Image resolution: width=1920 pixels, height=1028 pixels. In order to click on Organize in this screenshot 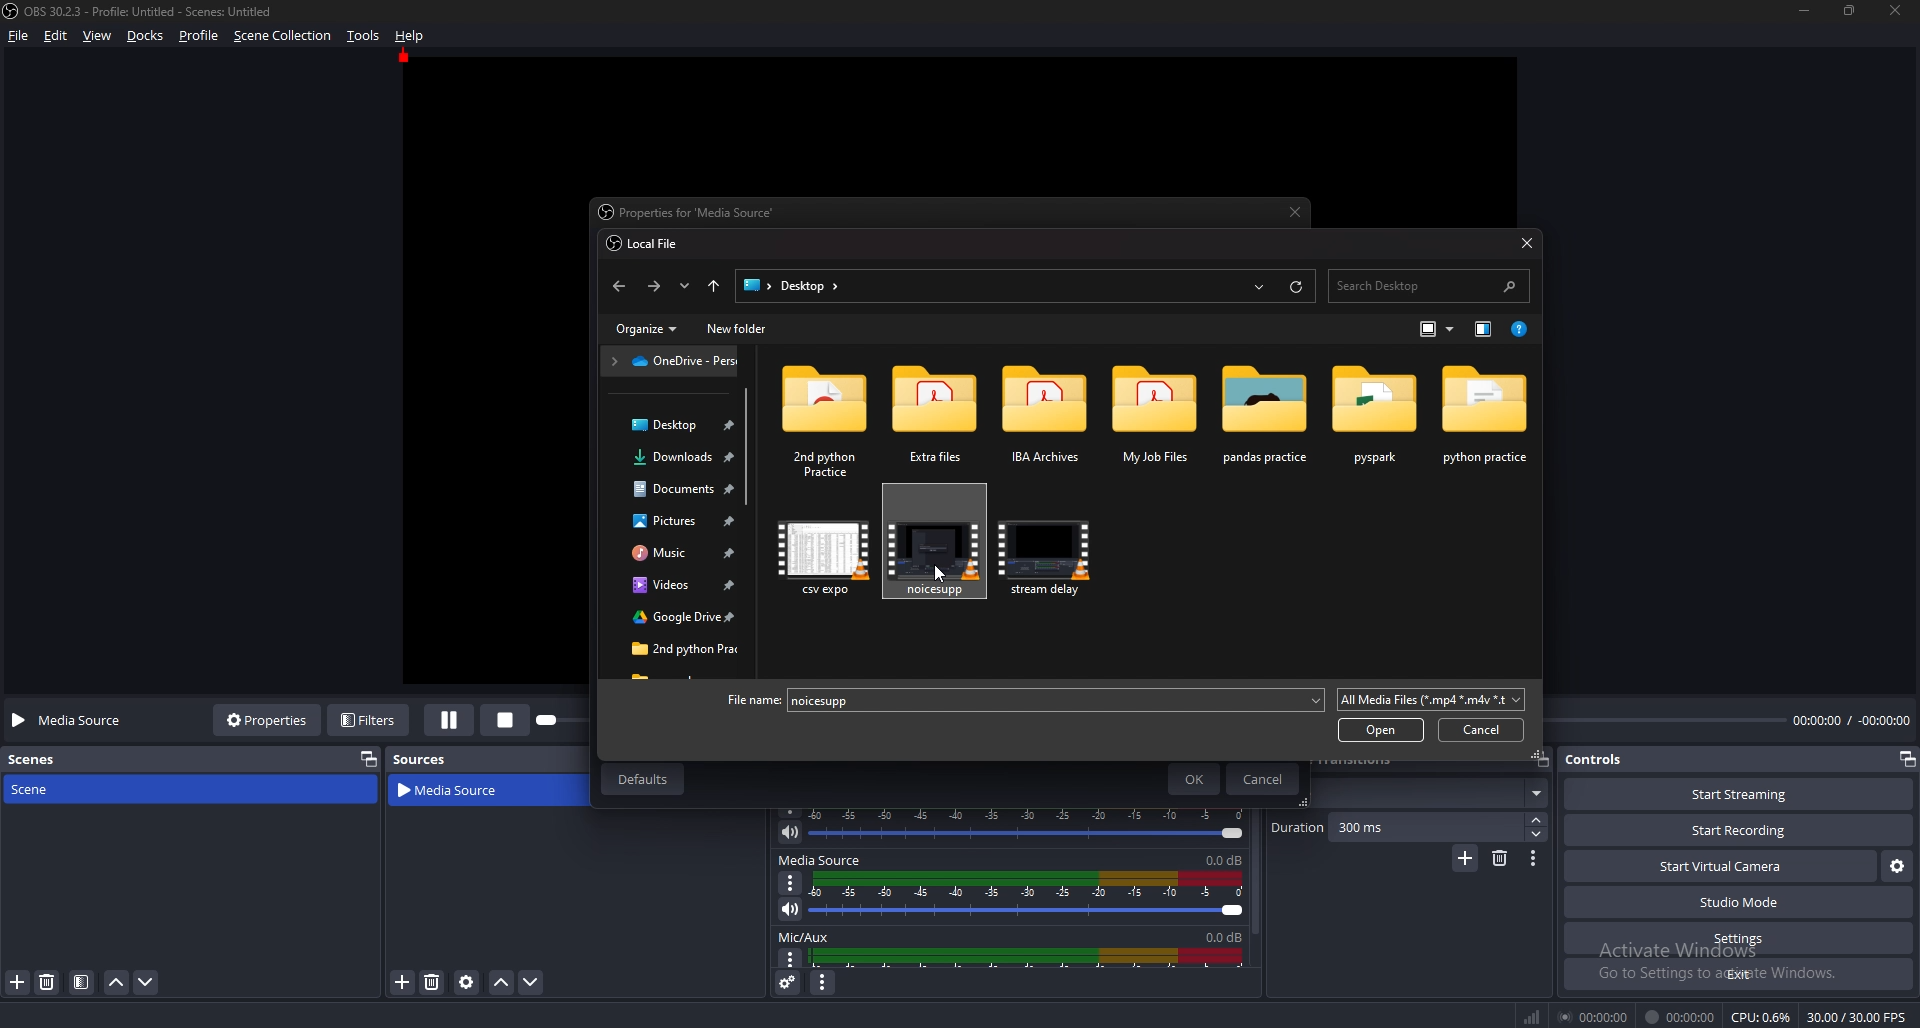, I will do `click(651, 329)`.